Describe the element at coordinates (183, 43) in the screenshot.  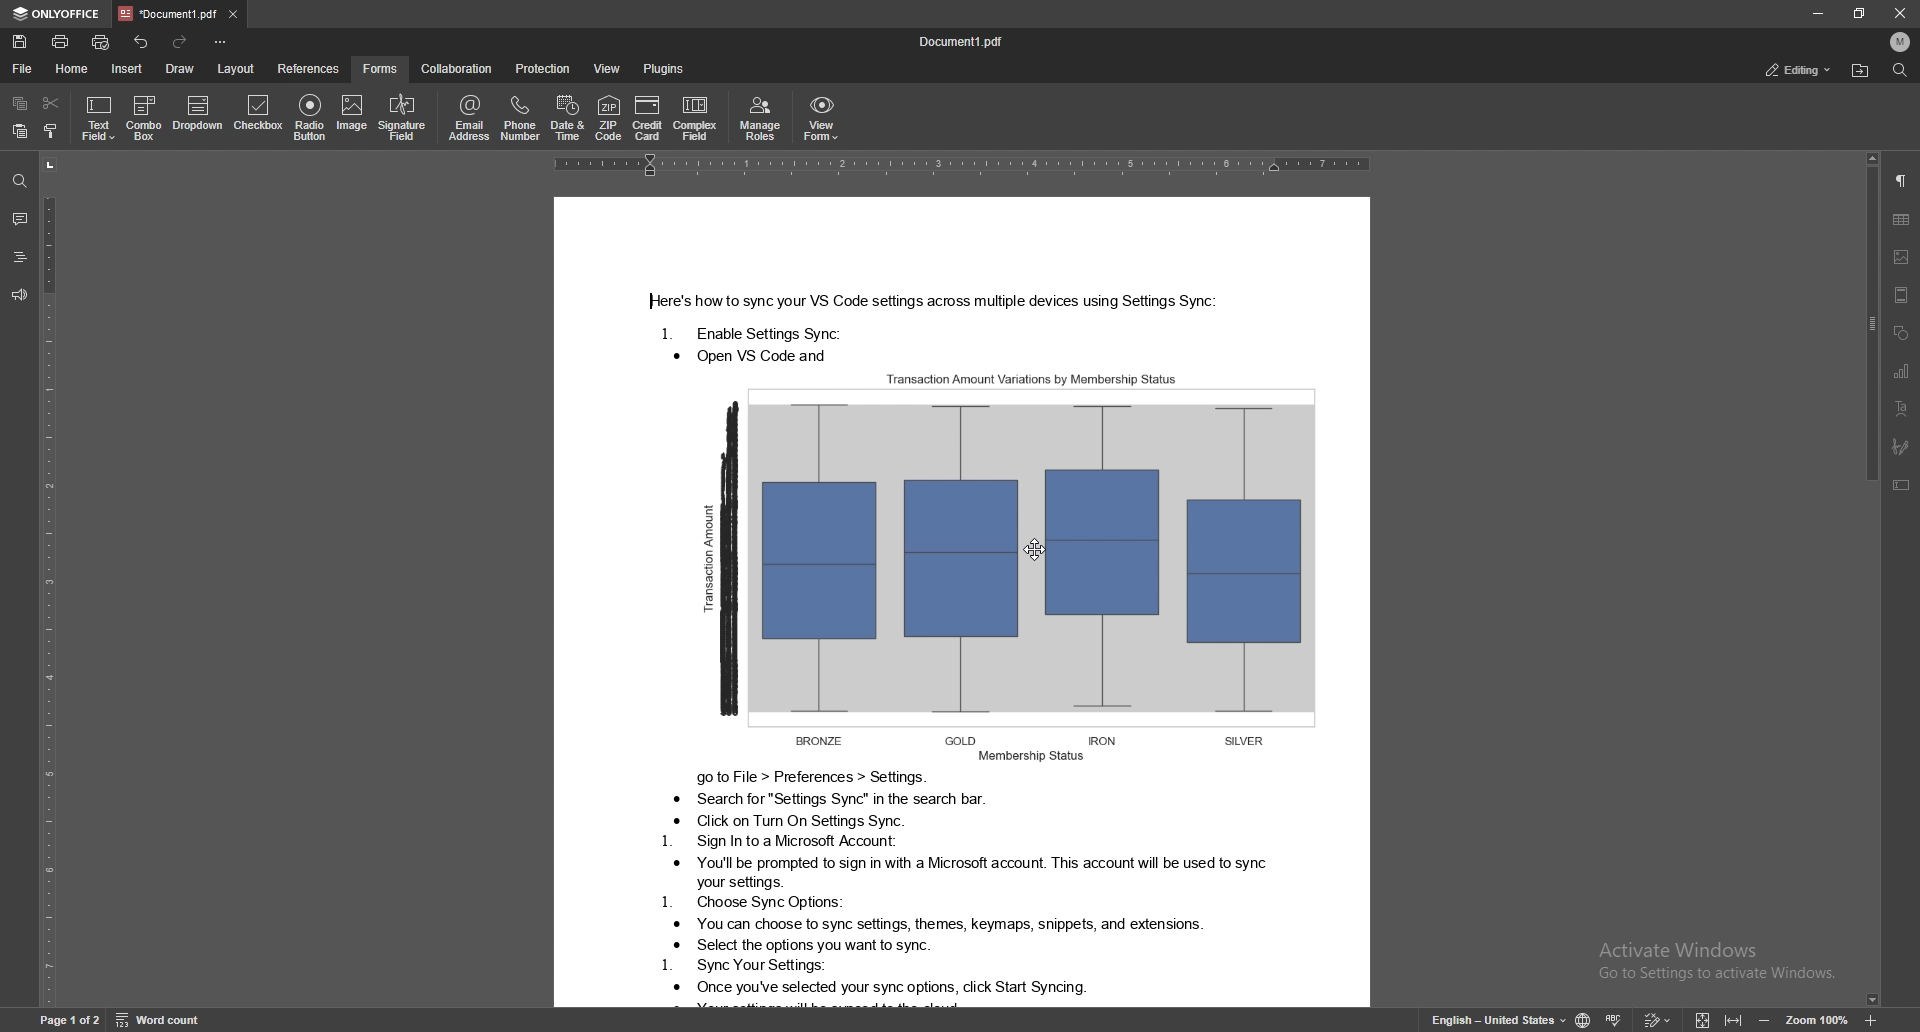
I see `redo` at that location.